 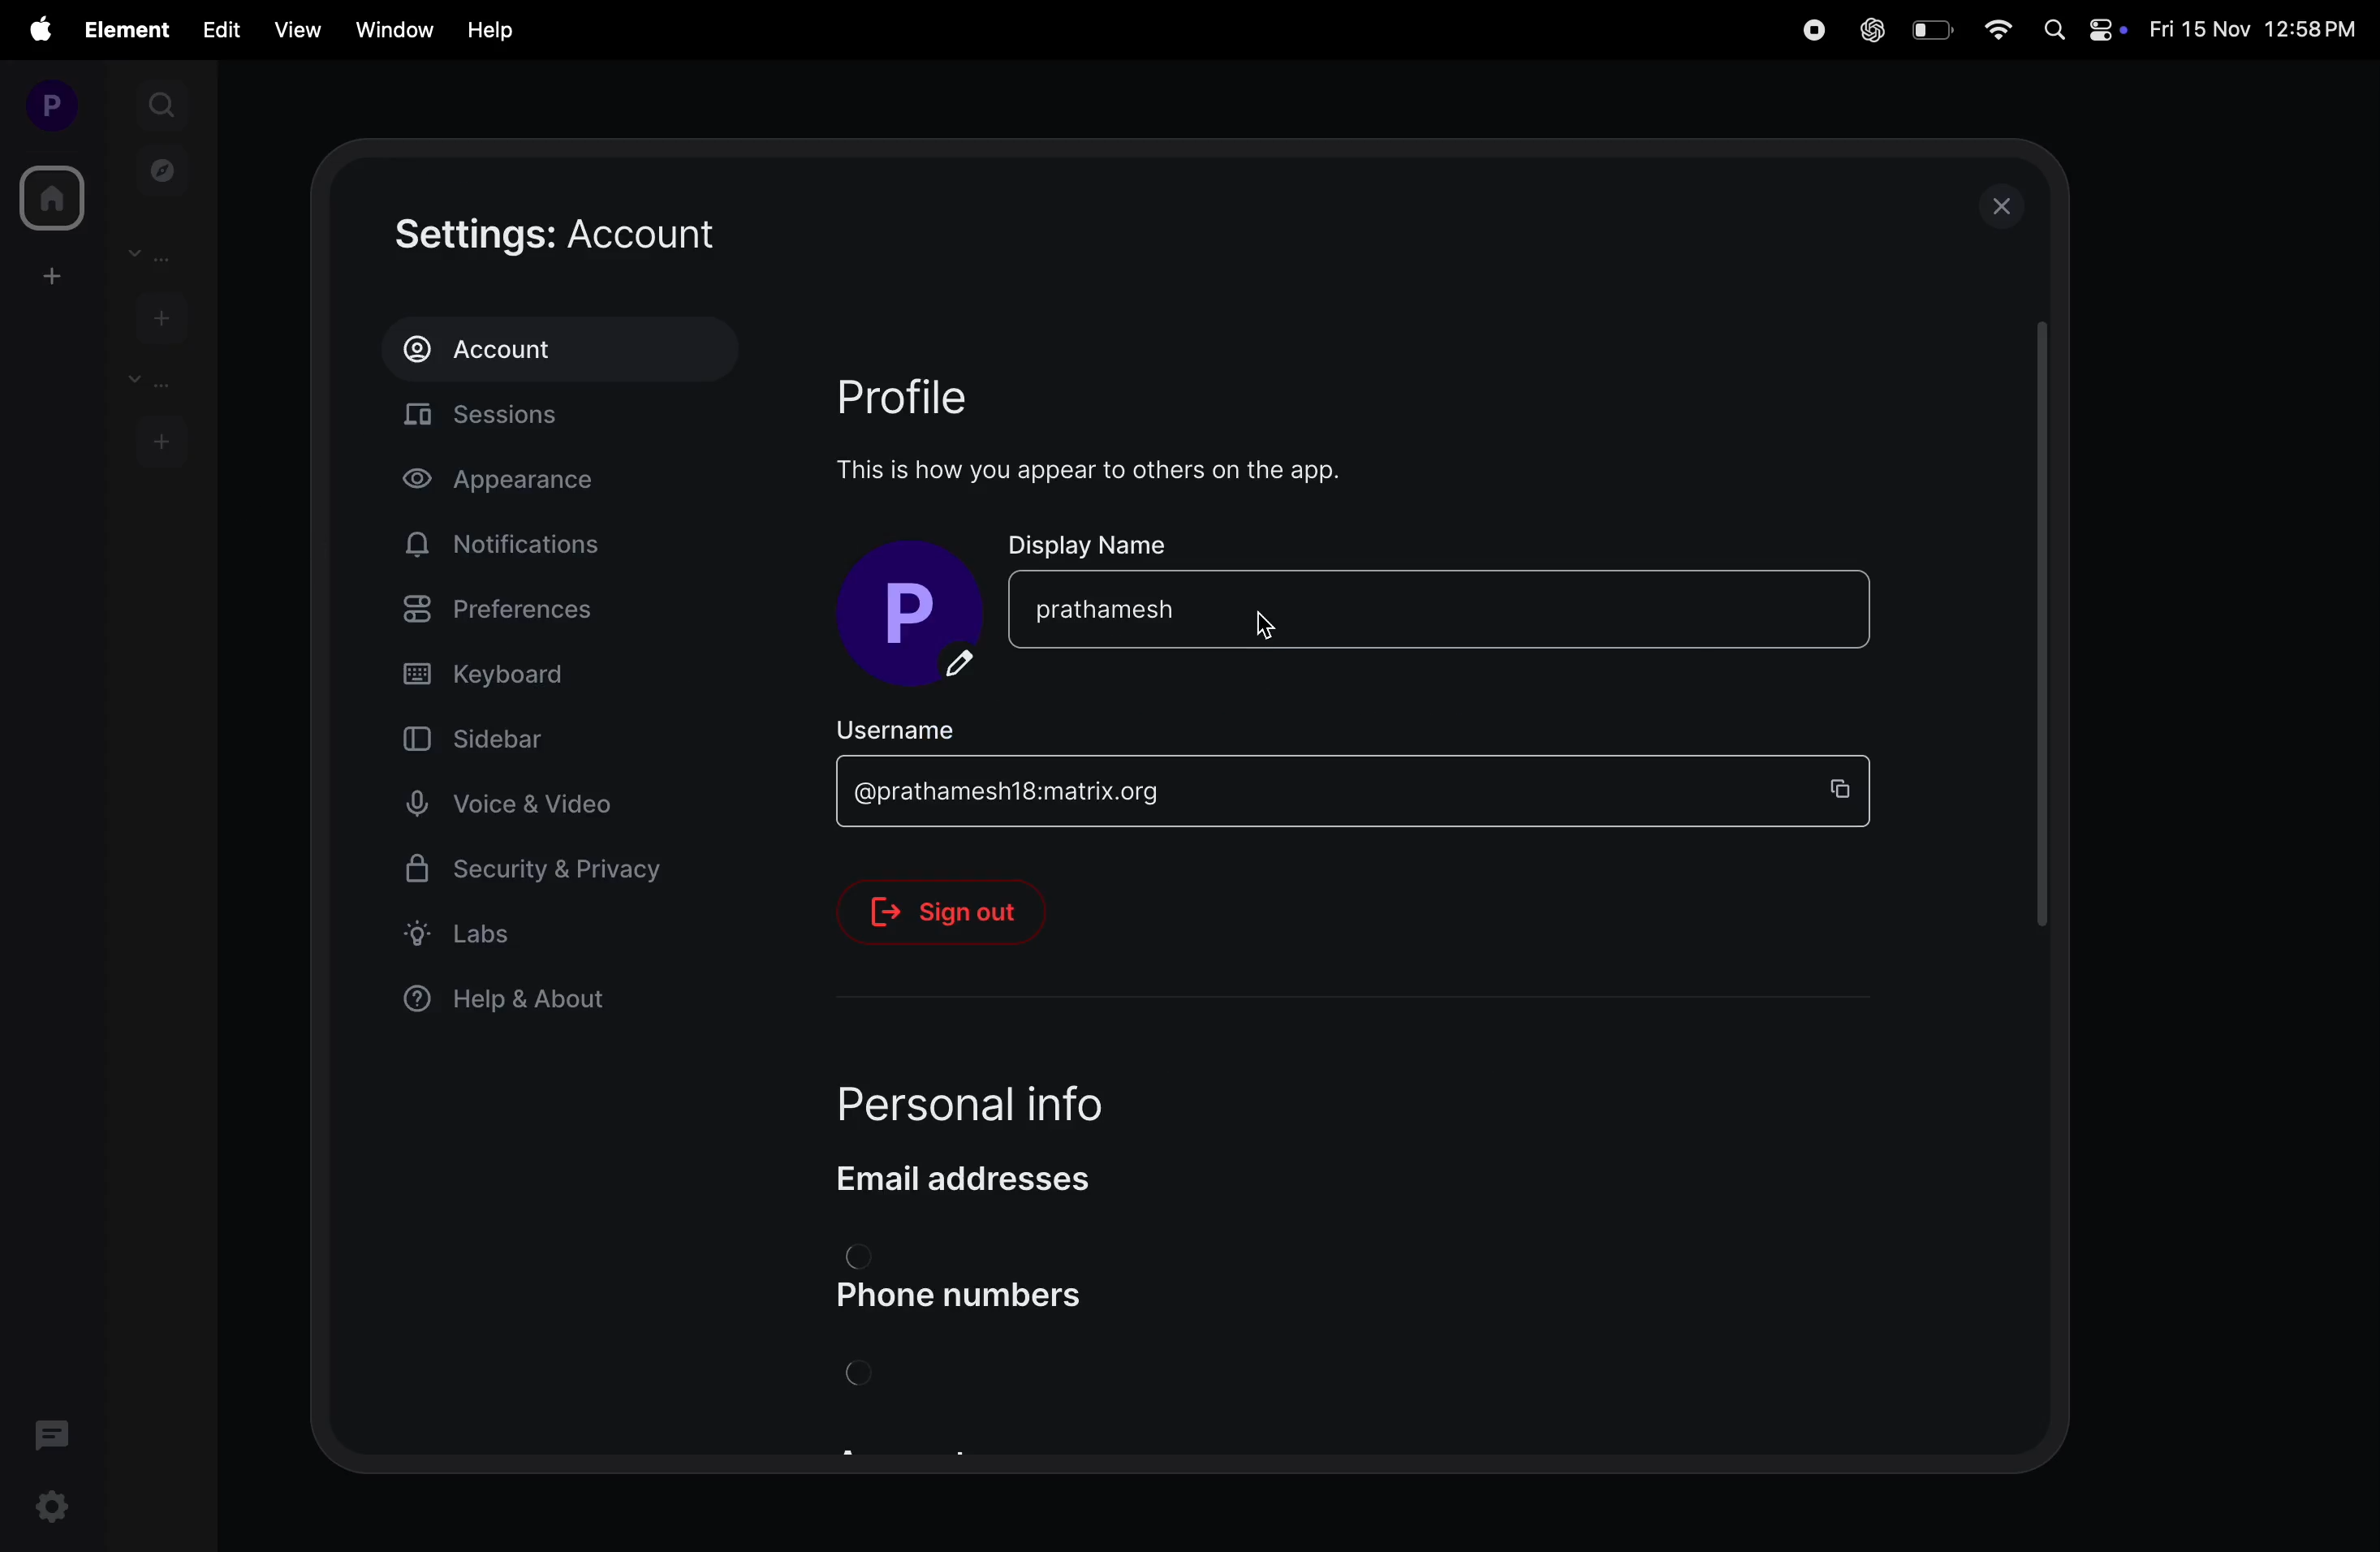 I want to click on close, so click(x=2004, y=206).